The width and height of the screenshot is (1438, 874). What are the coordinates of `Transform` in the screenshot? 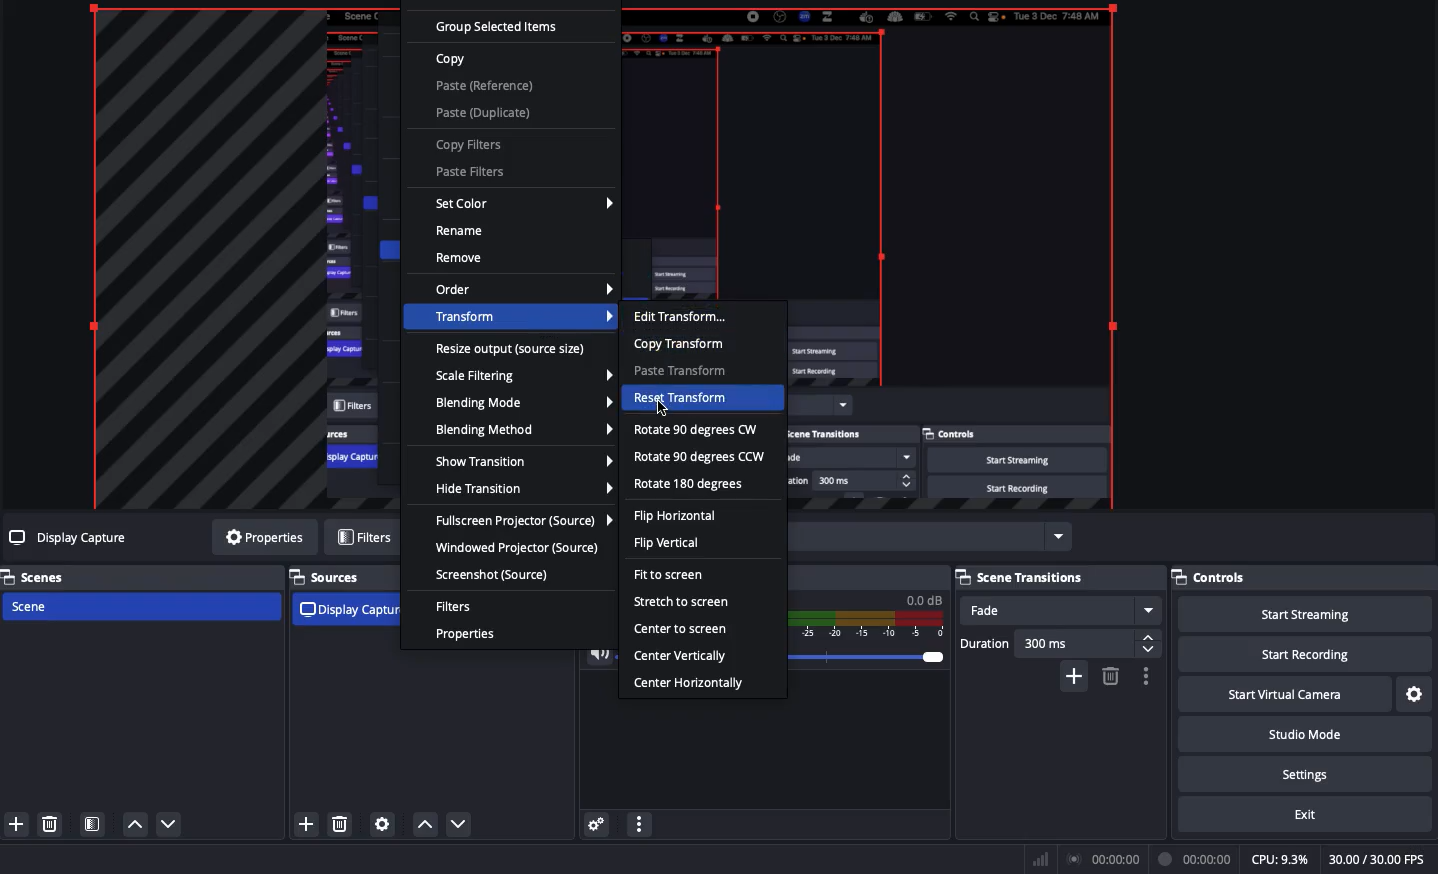 It's located at (517, 320).